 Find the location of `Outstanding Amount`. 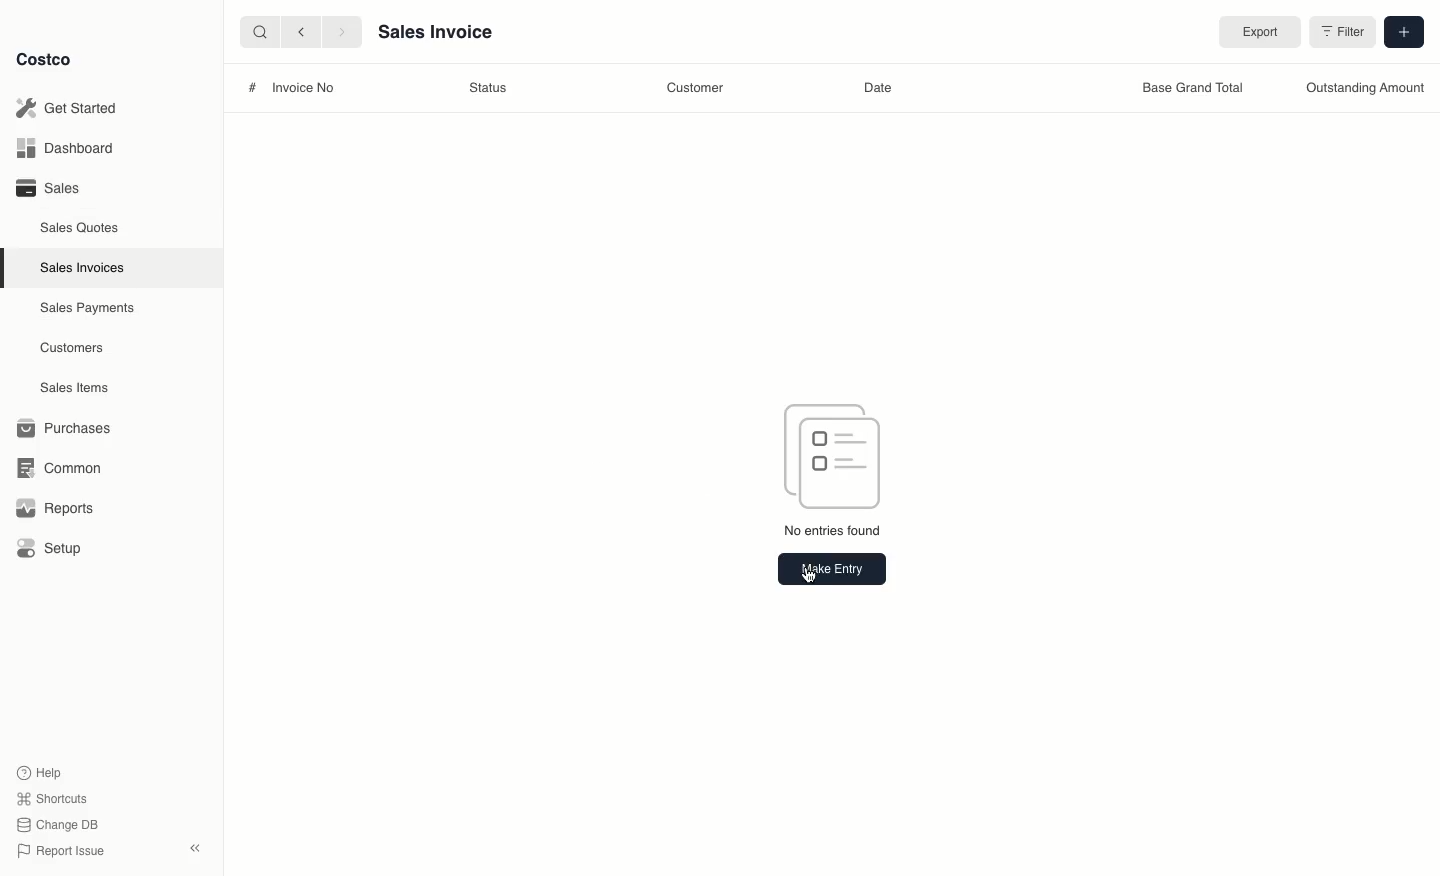

Outstanding Amount is located at coordinates (1364, 90).